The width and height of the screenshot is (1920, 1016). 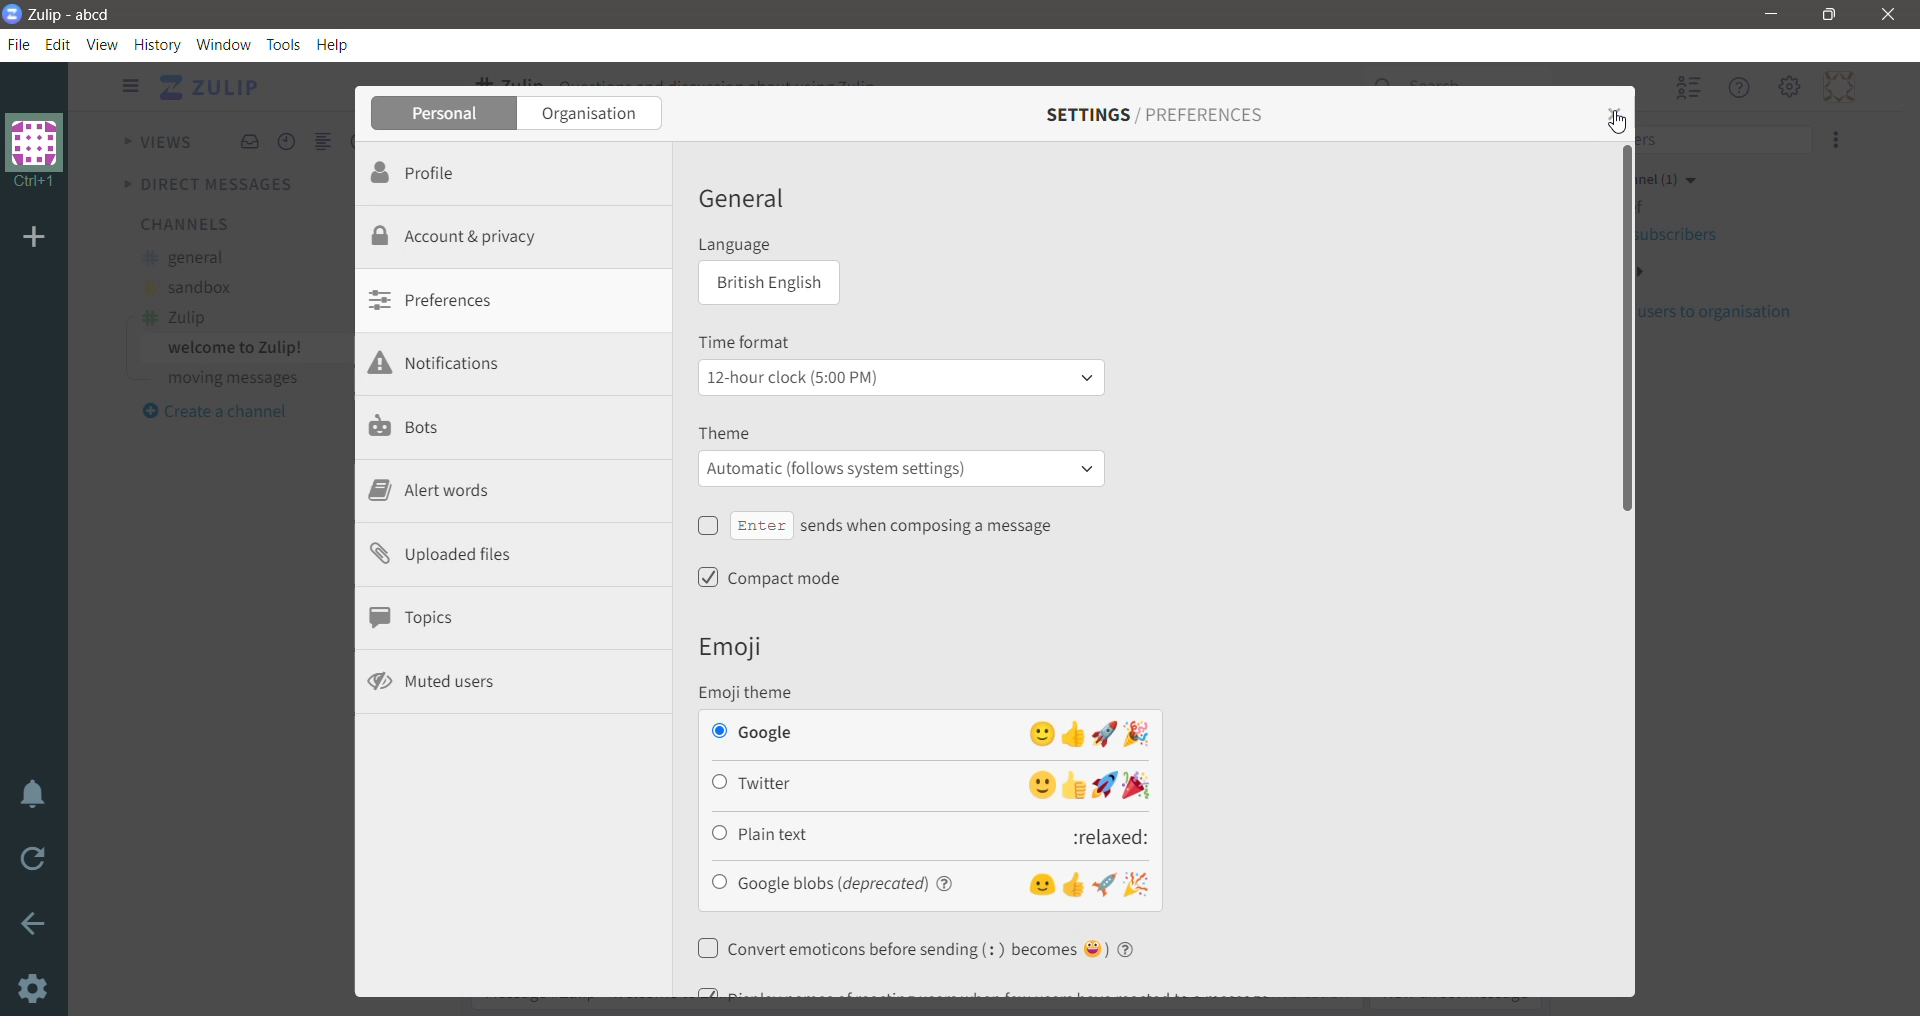 I want to click on Preferences, so click(x=451, y=300).